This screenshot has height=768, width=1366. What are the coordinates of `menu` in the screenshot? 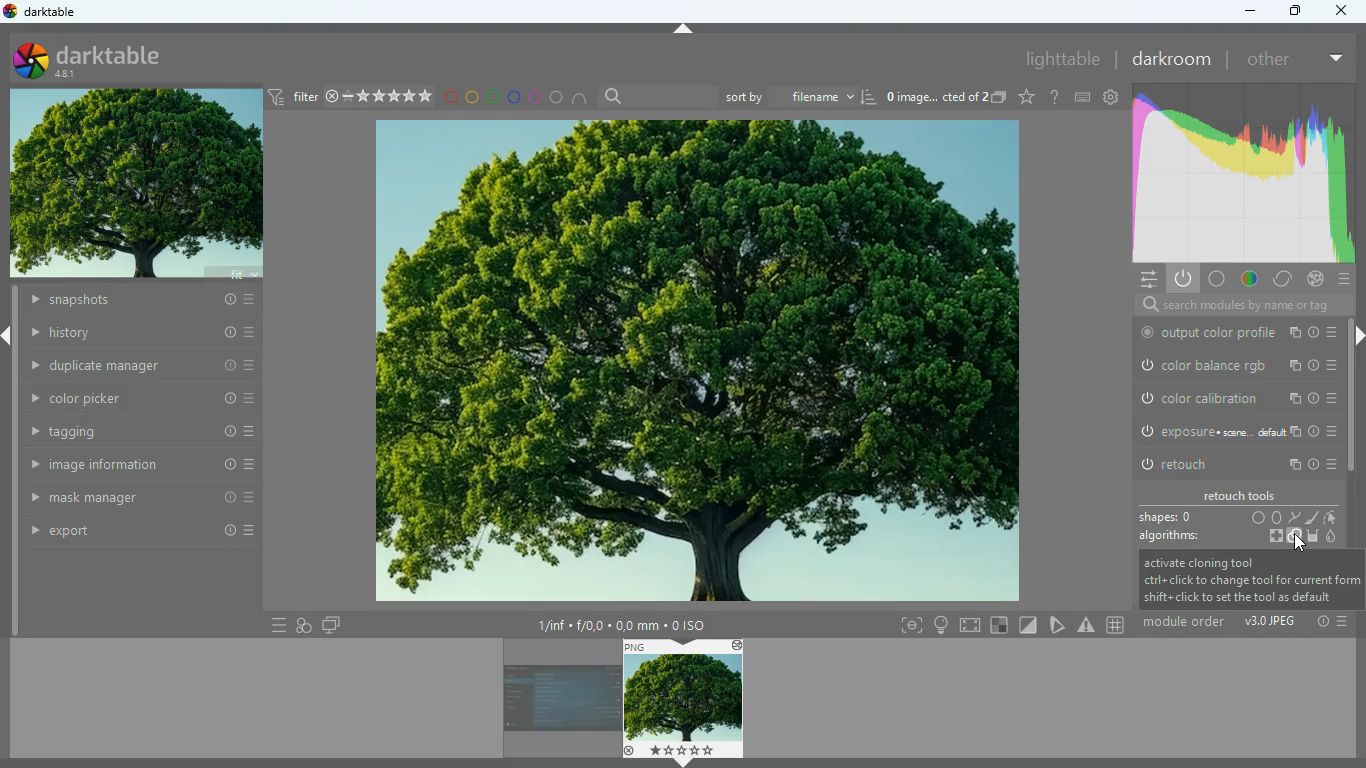 It's located at (277, 625).